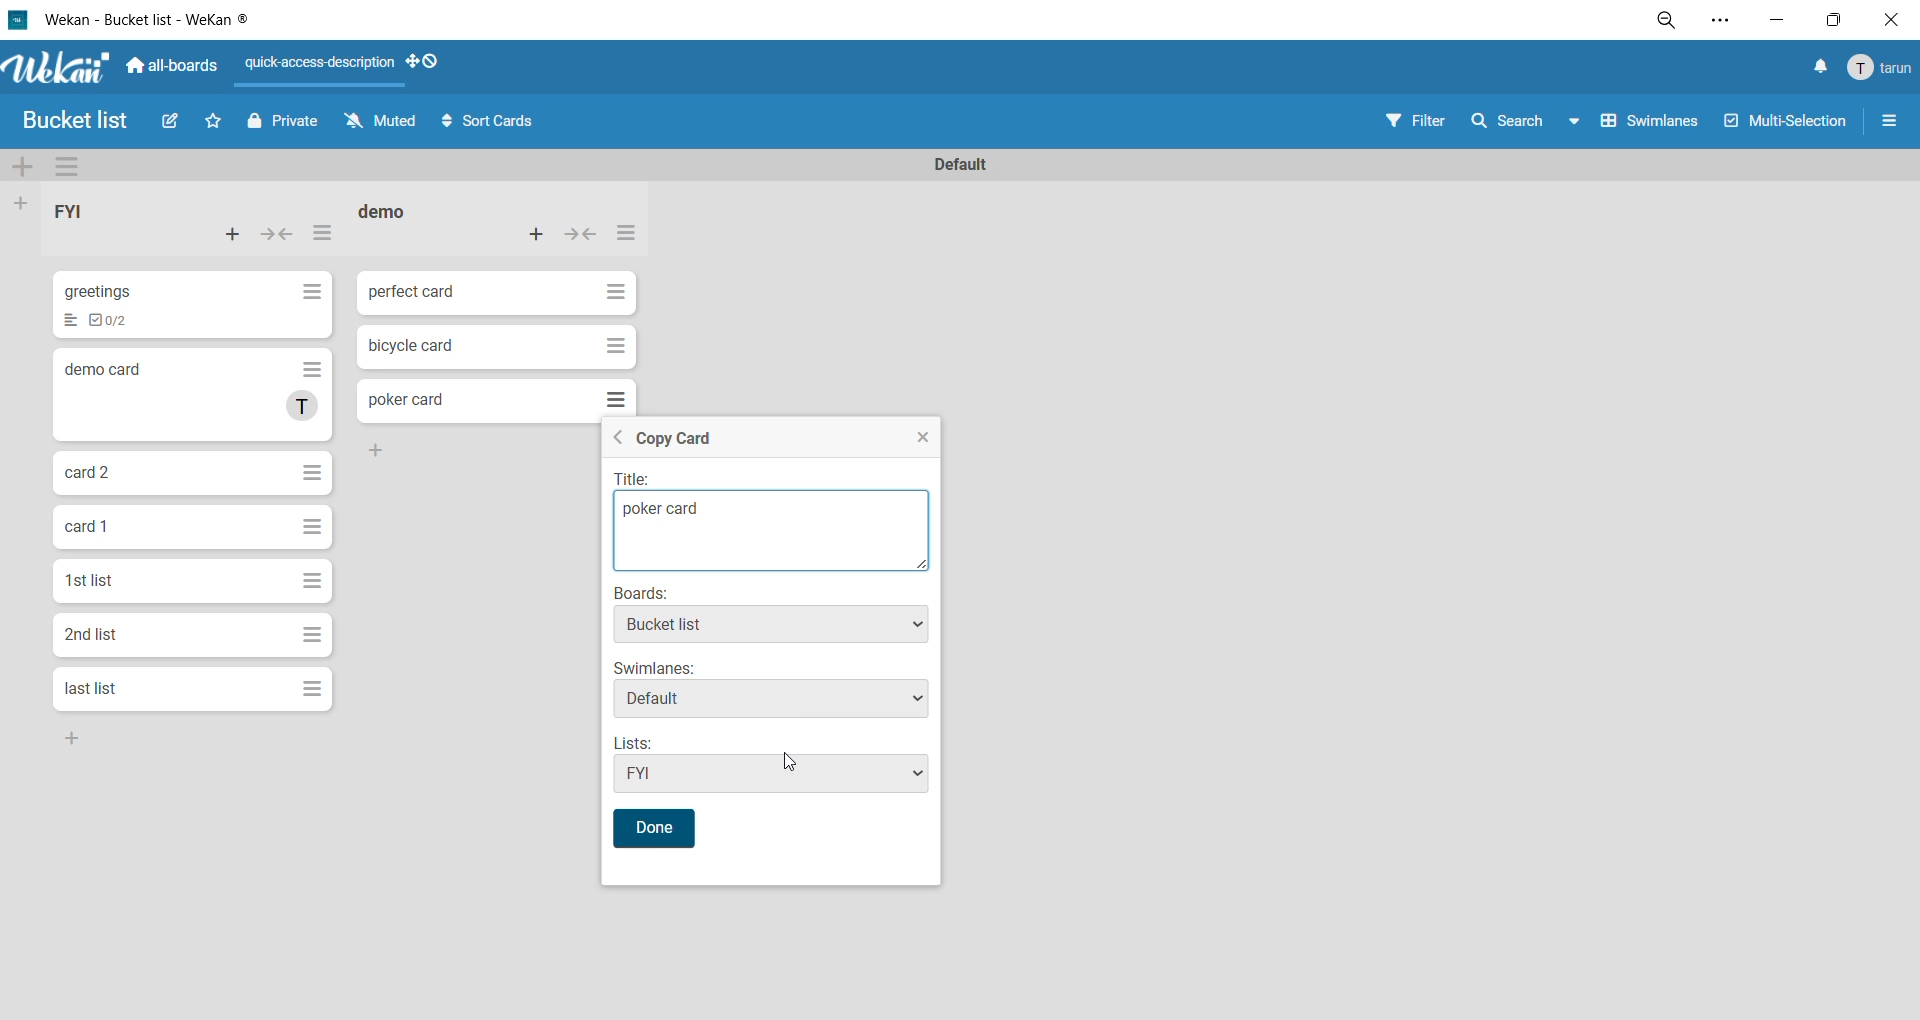 Image resolution: width=1920 pixels, height=1020 pixels. I want to click on quick access description, so click(323, 70).